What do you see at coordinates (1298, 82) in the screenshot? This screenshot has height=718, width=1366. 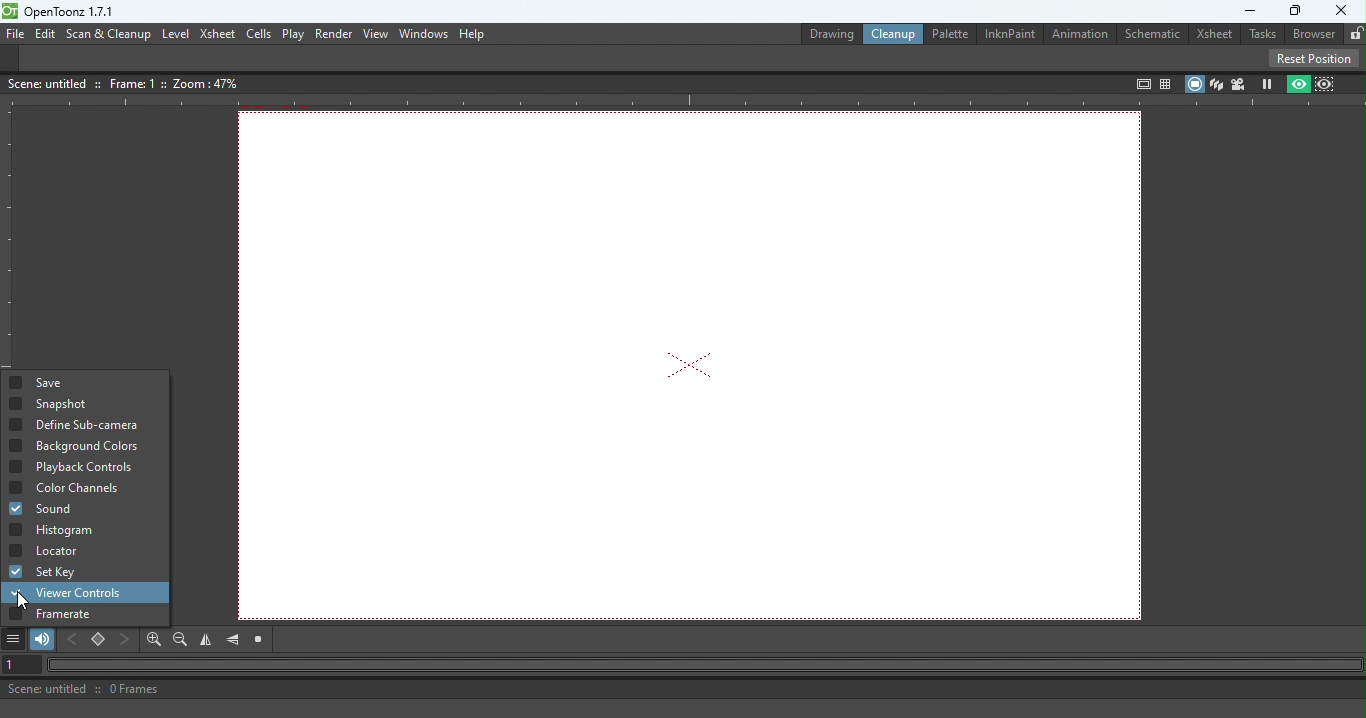 I see `preview` at bounding box center [1298, 82].